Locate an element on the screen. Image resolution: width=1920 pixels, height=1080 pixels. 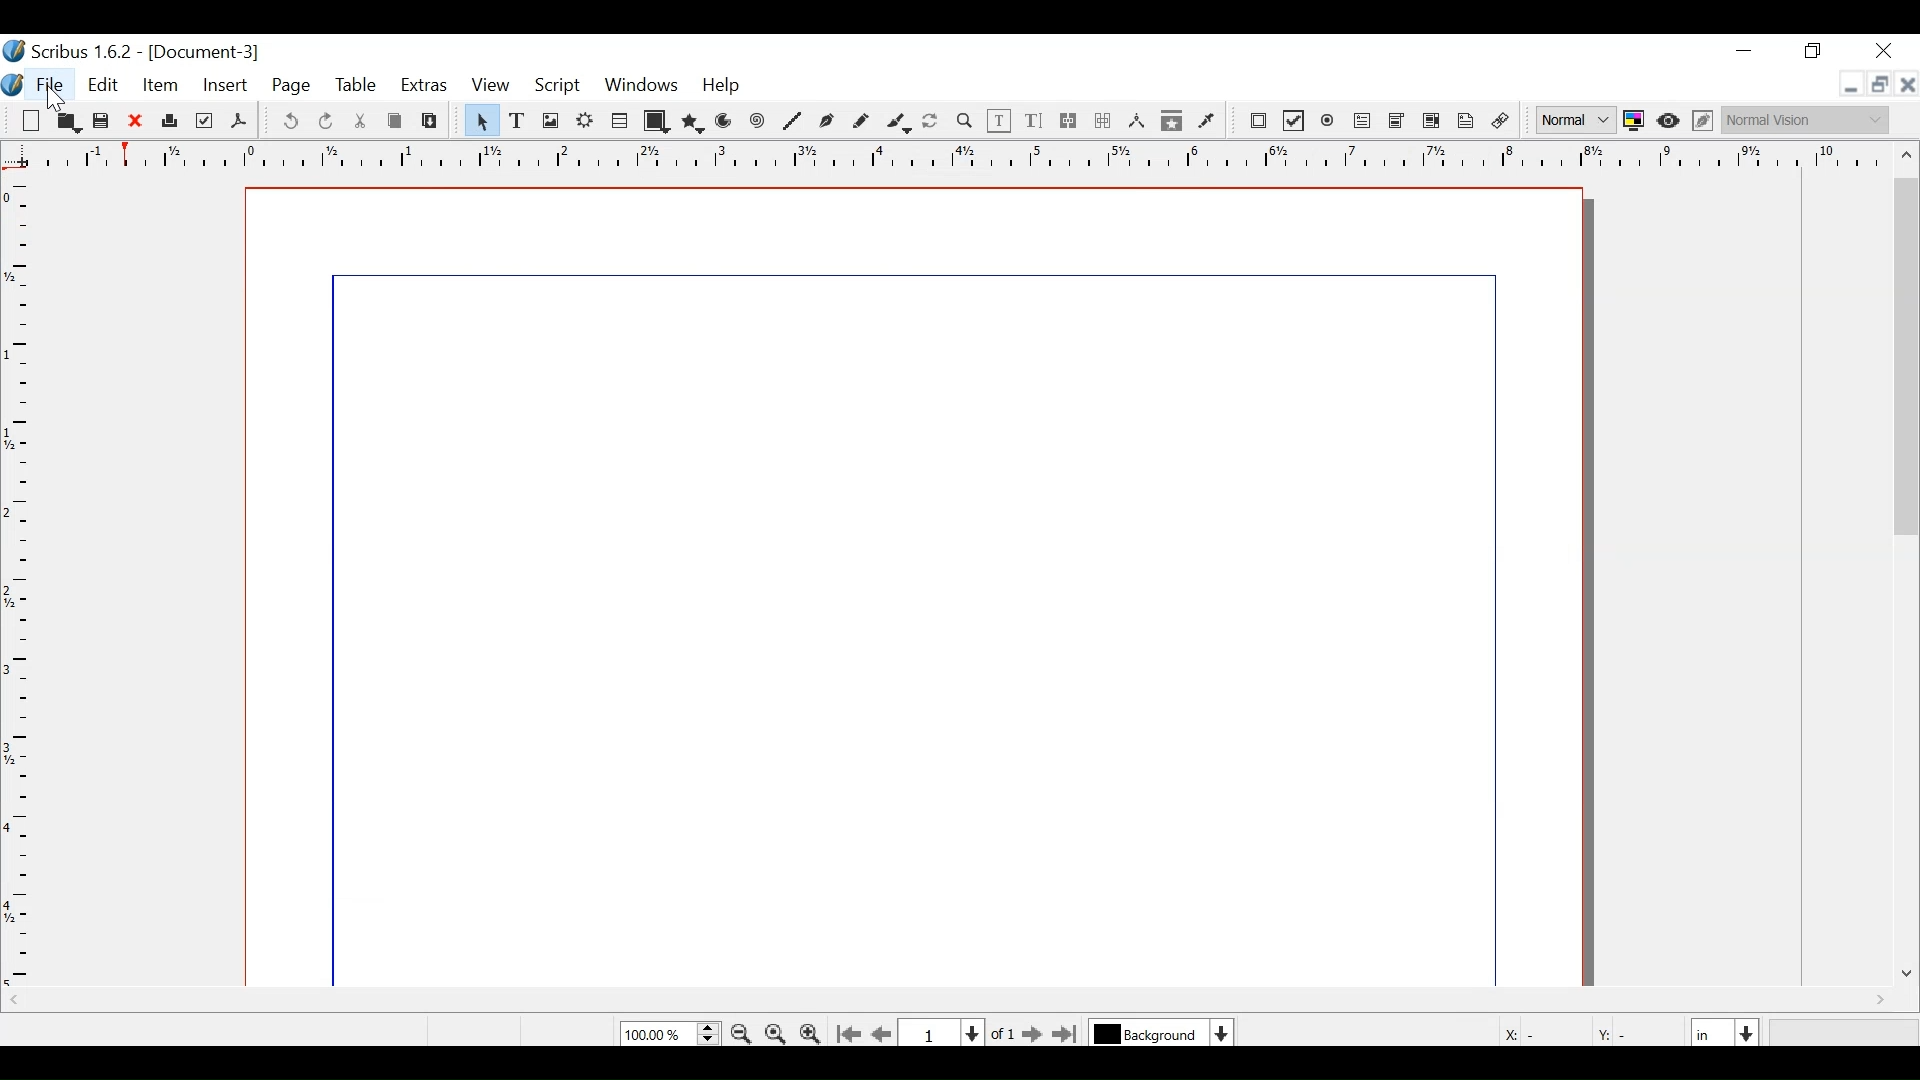
Zoom in / out is located at coordinates (964, 120).